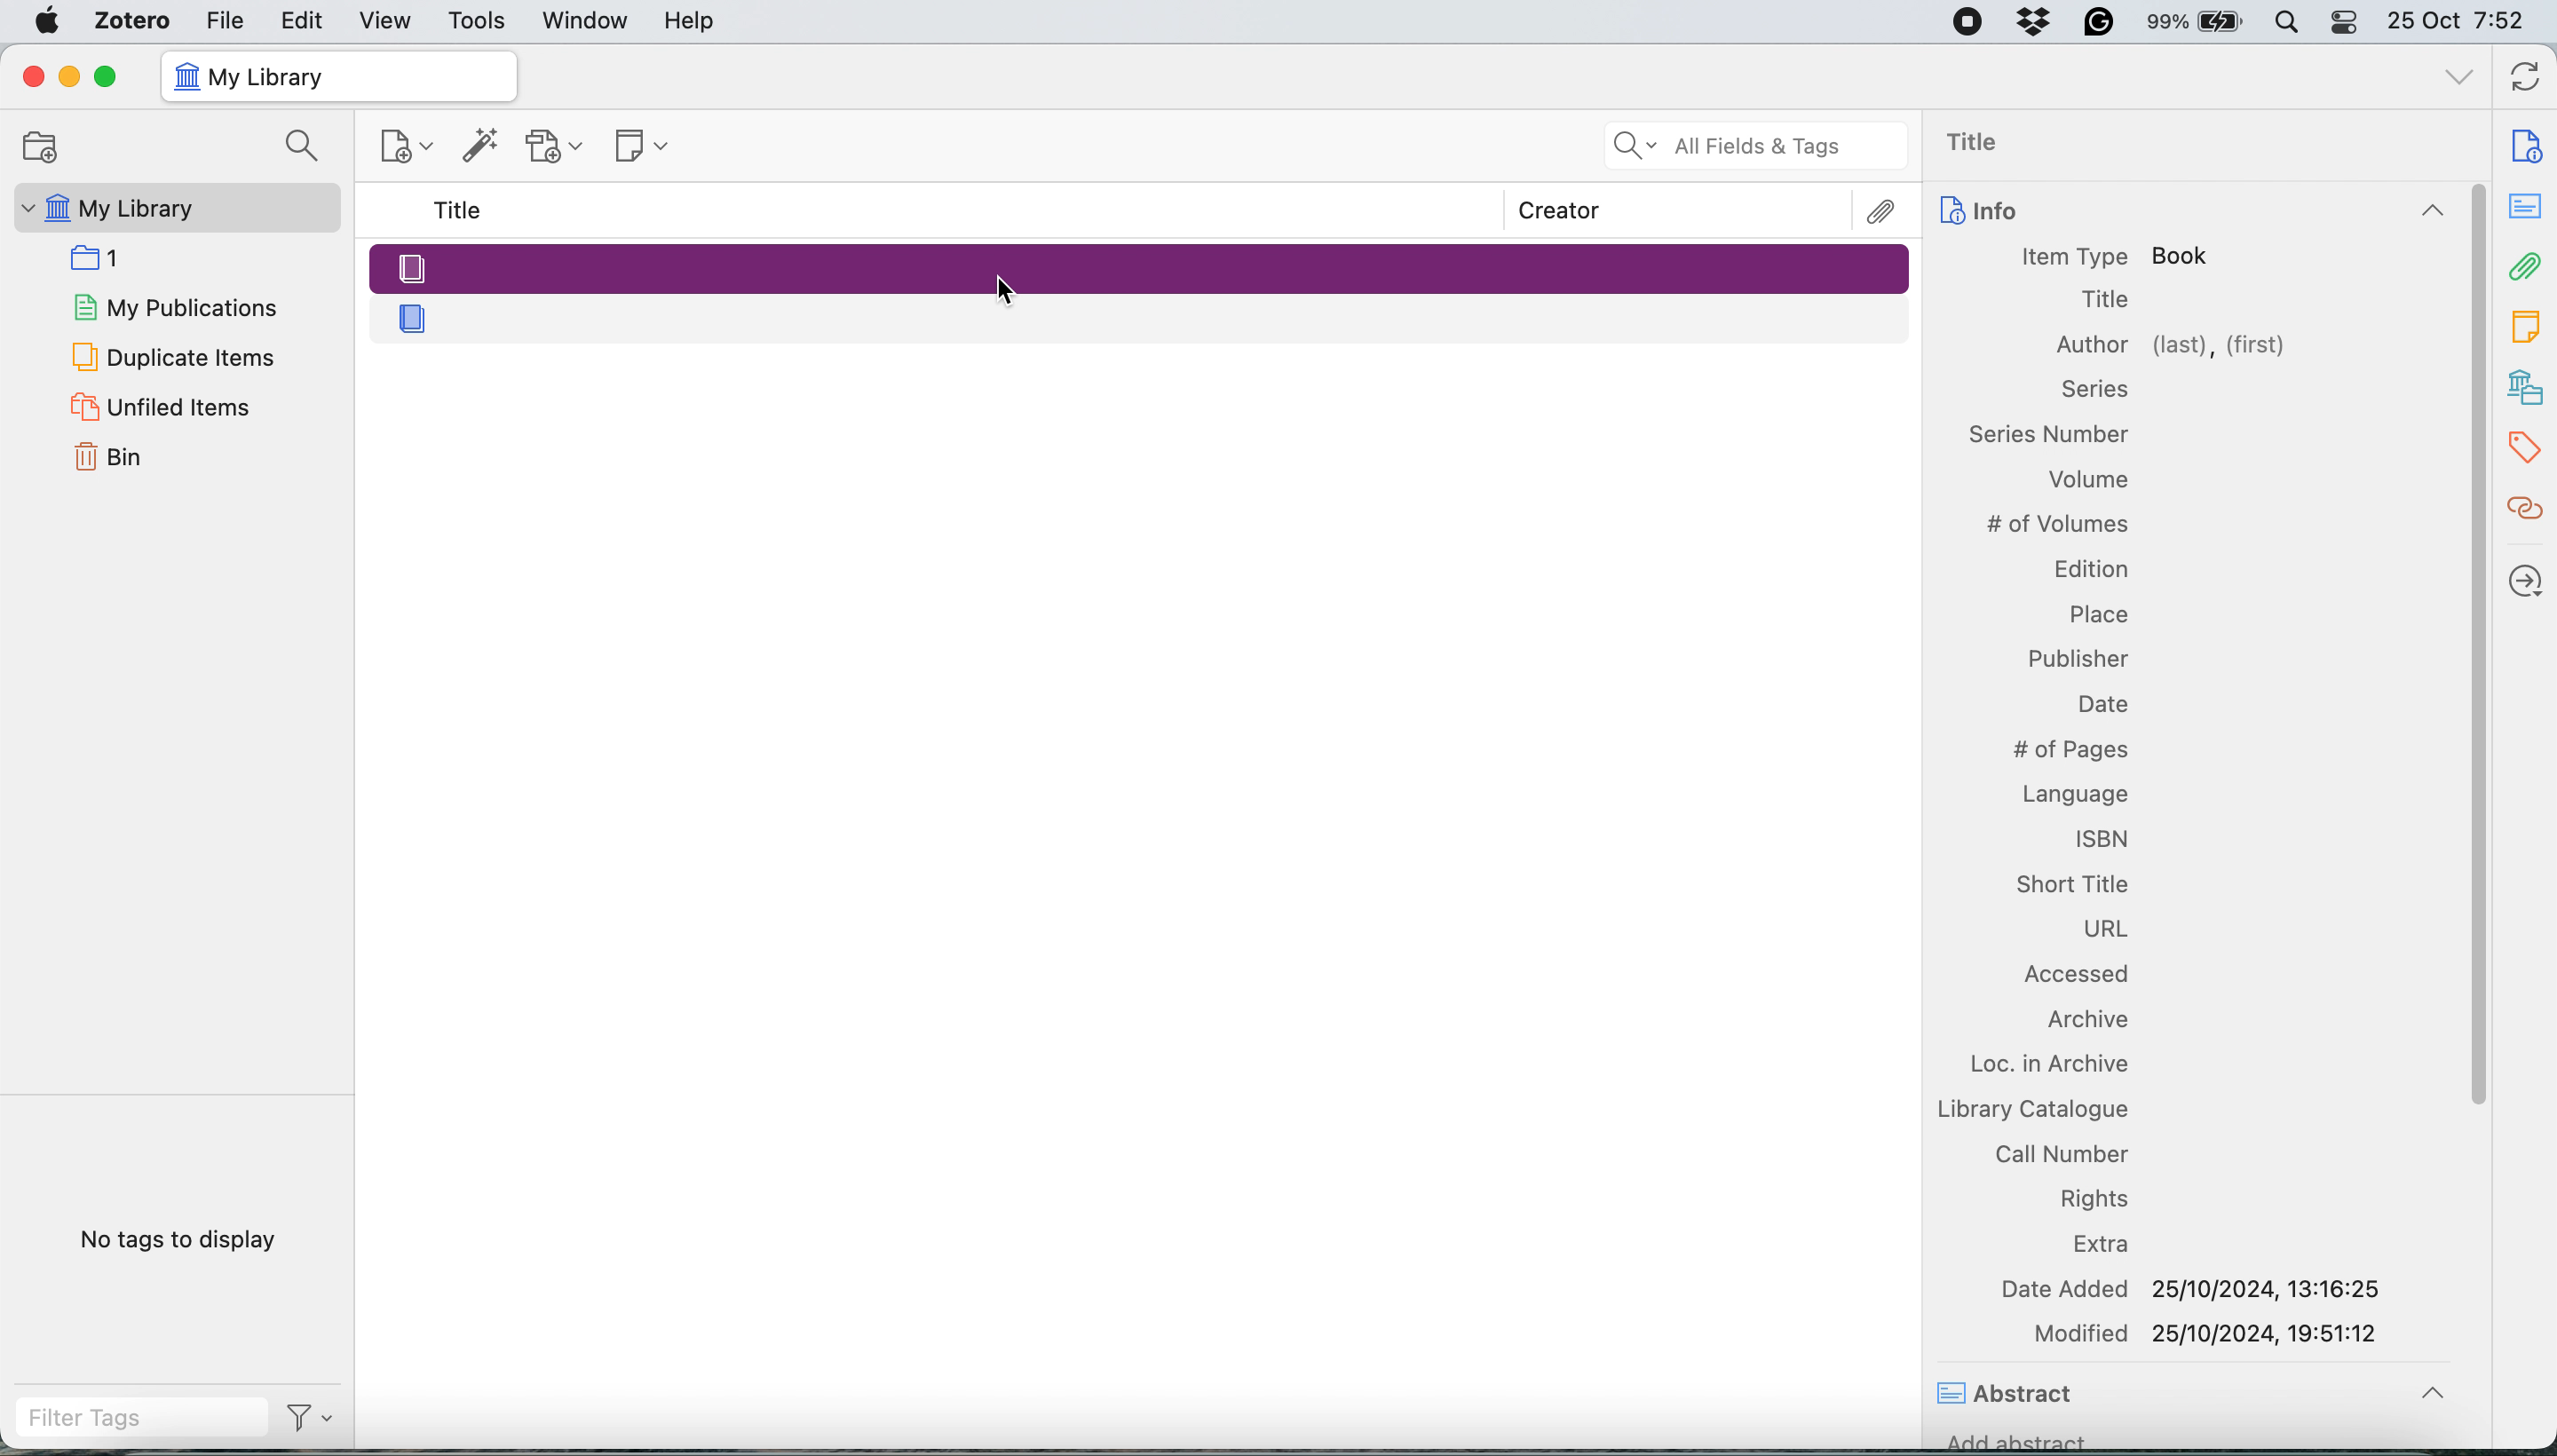 The height and width of the screenshot is (1456, 2557). Describe the element at coordinates (2528, 321) in the screenshot. I see `Notes` at that location.